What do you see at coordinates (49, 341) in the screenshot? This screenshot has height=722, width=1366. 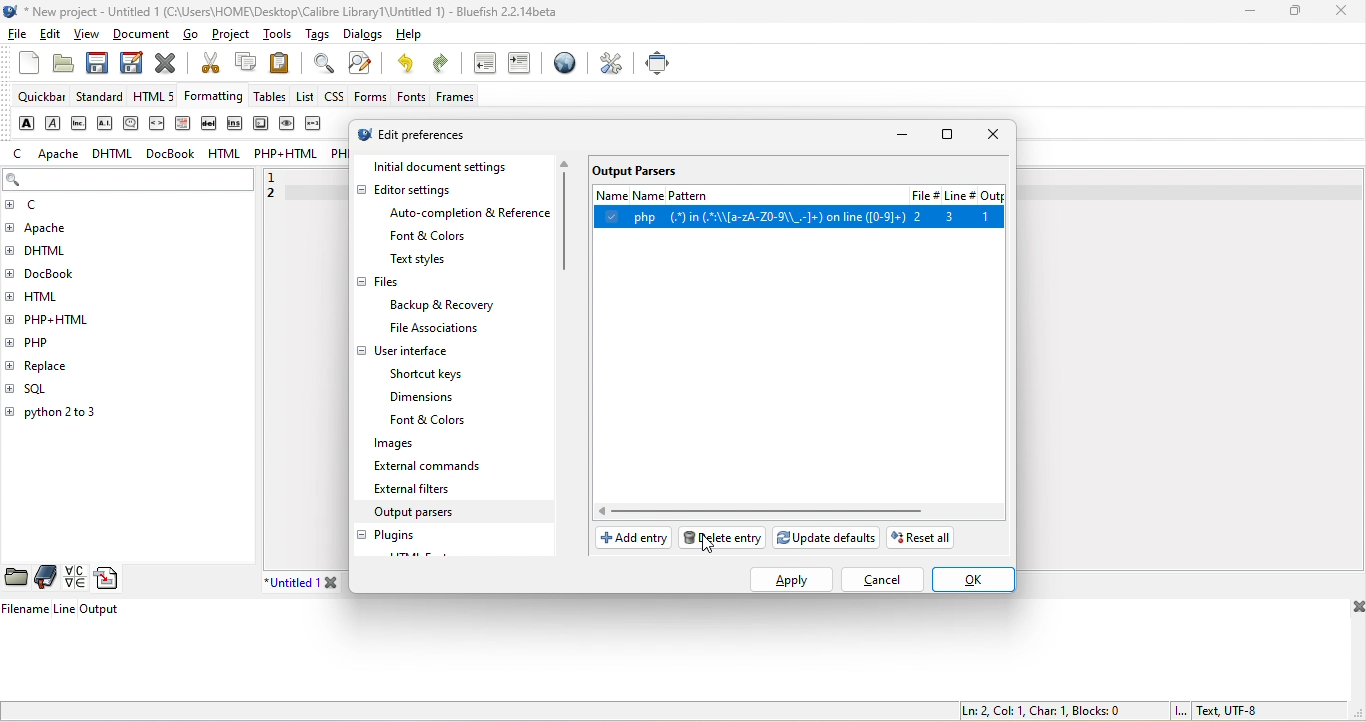 I see `php` at bounding box center [49, 341].